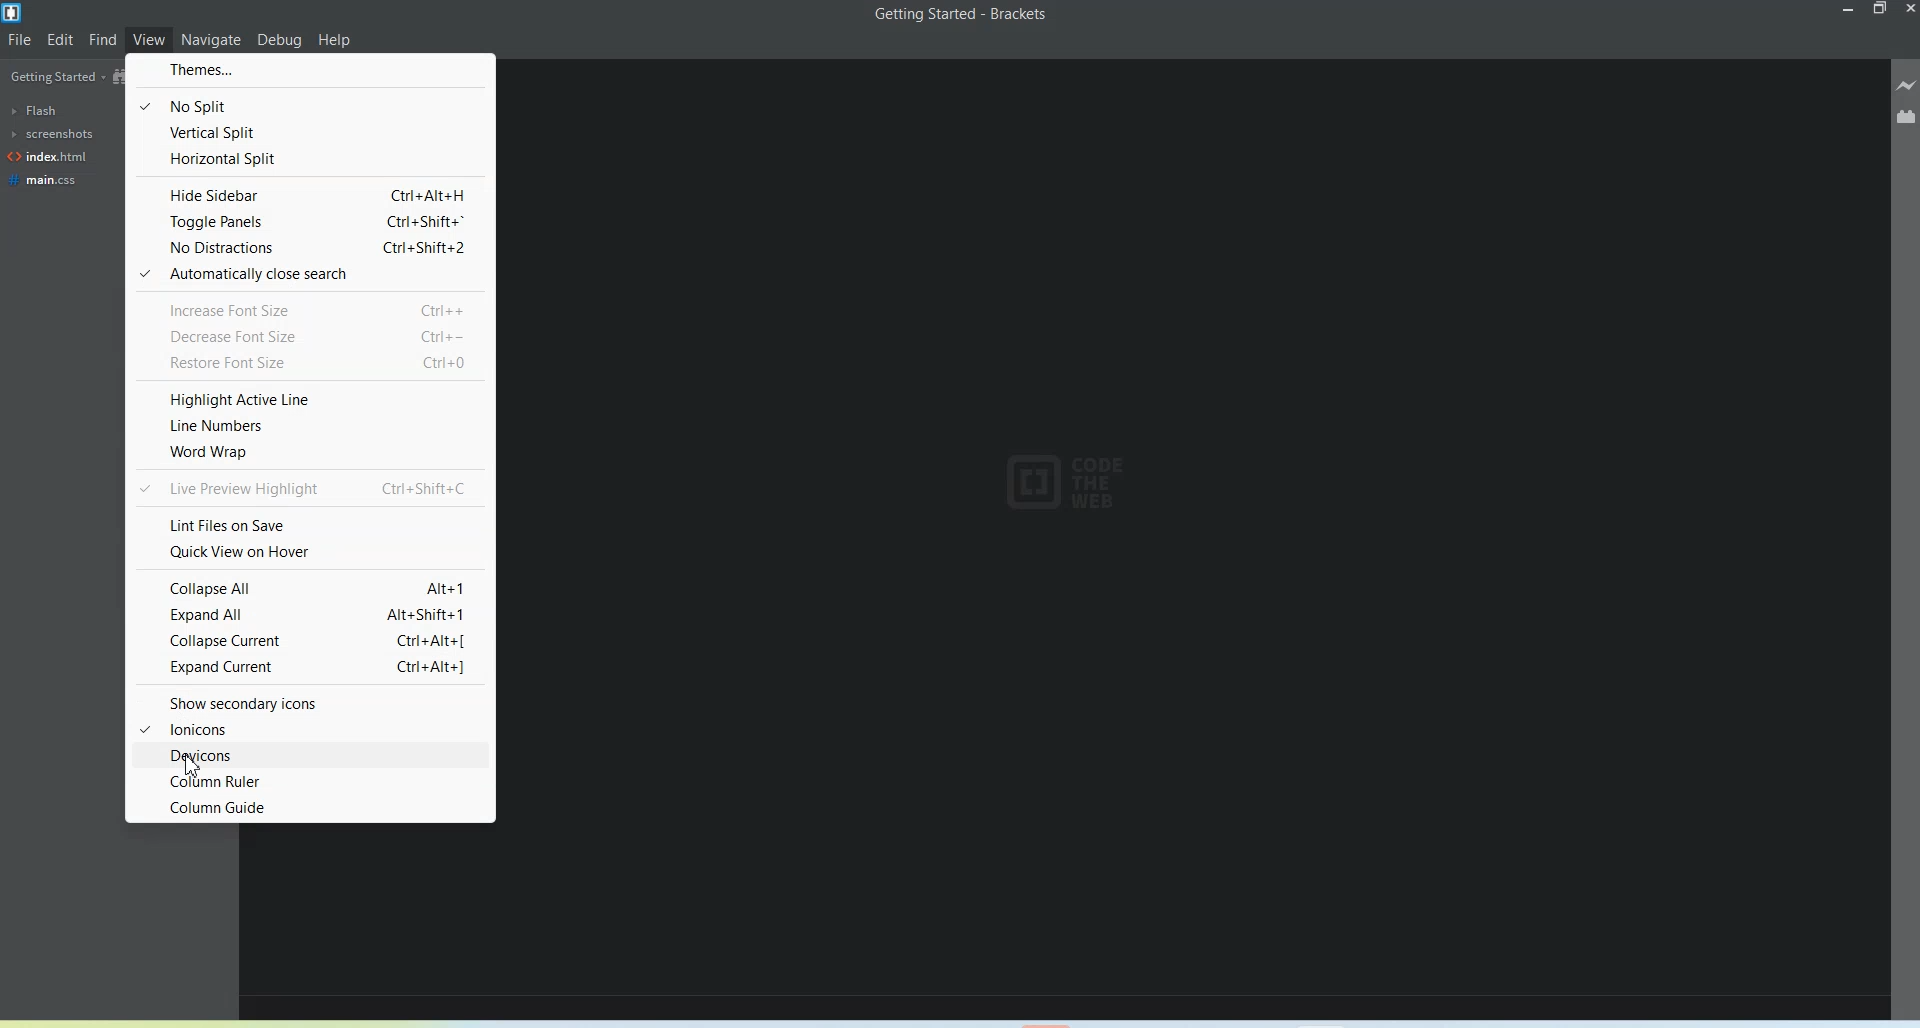 This screenshot has height=1028, width=1920. I want to click on Vertical split, so click(309, 132).